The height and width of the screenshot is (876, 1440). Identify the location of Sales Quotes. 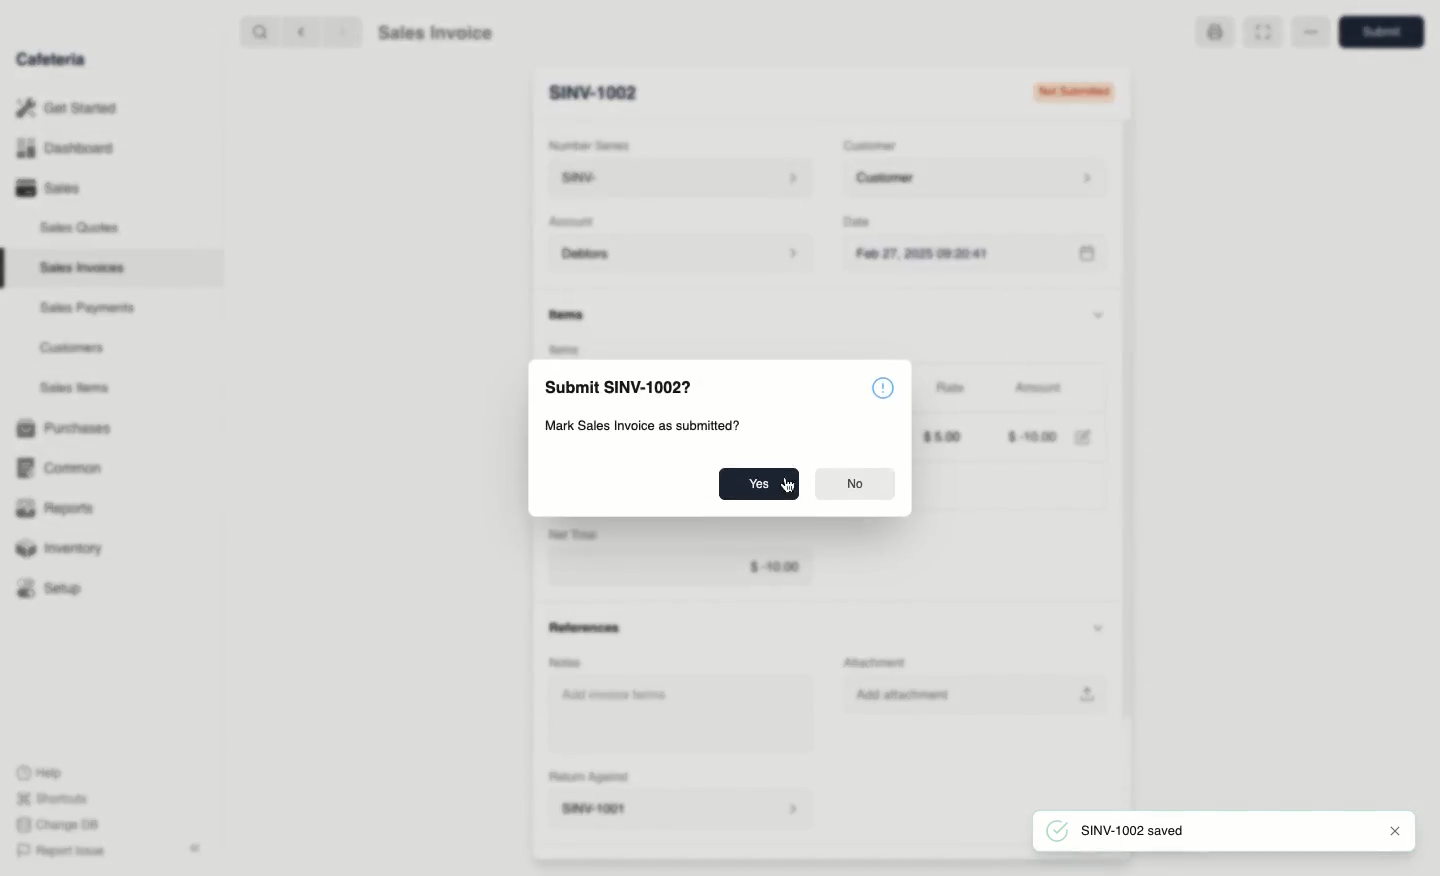
(80, 230).